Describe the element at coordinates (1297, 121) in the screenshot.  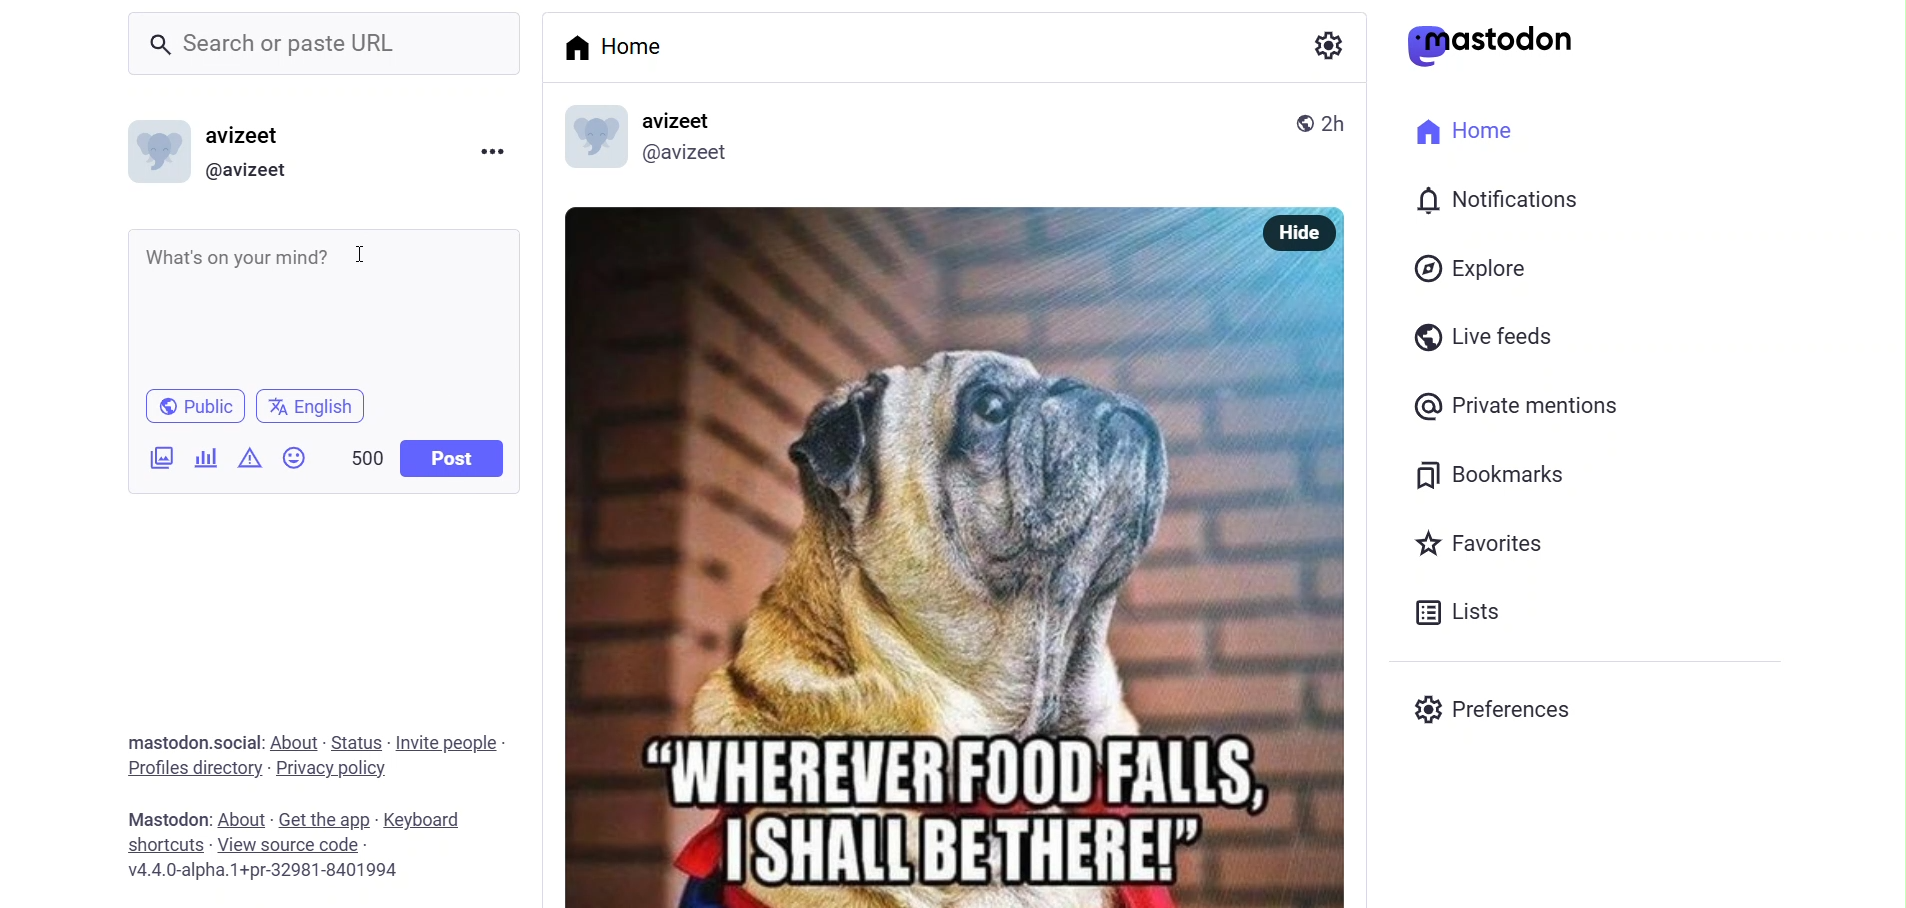
I see `public` at that location.